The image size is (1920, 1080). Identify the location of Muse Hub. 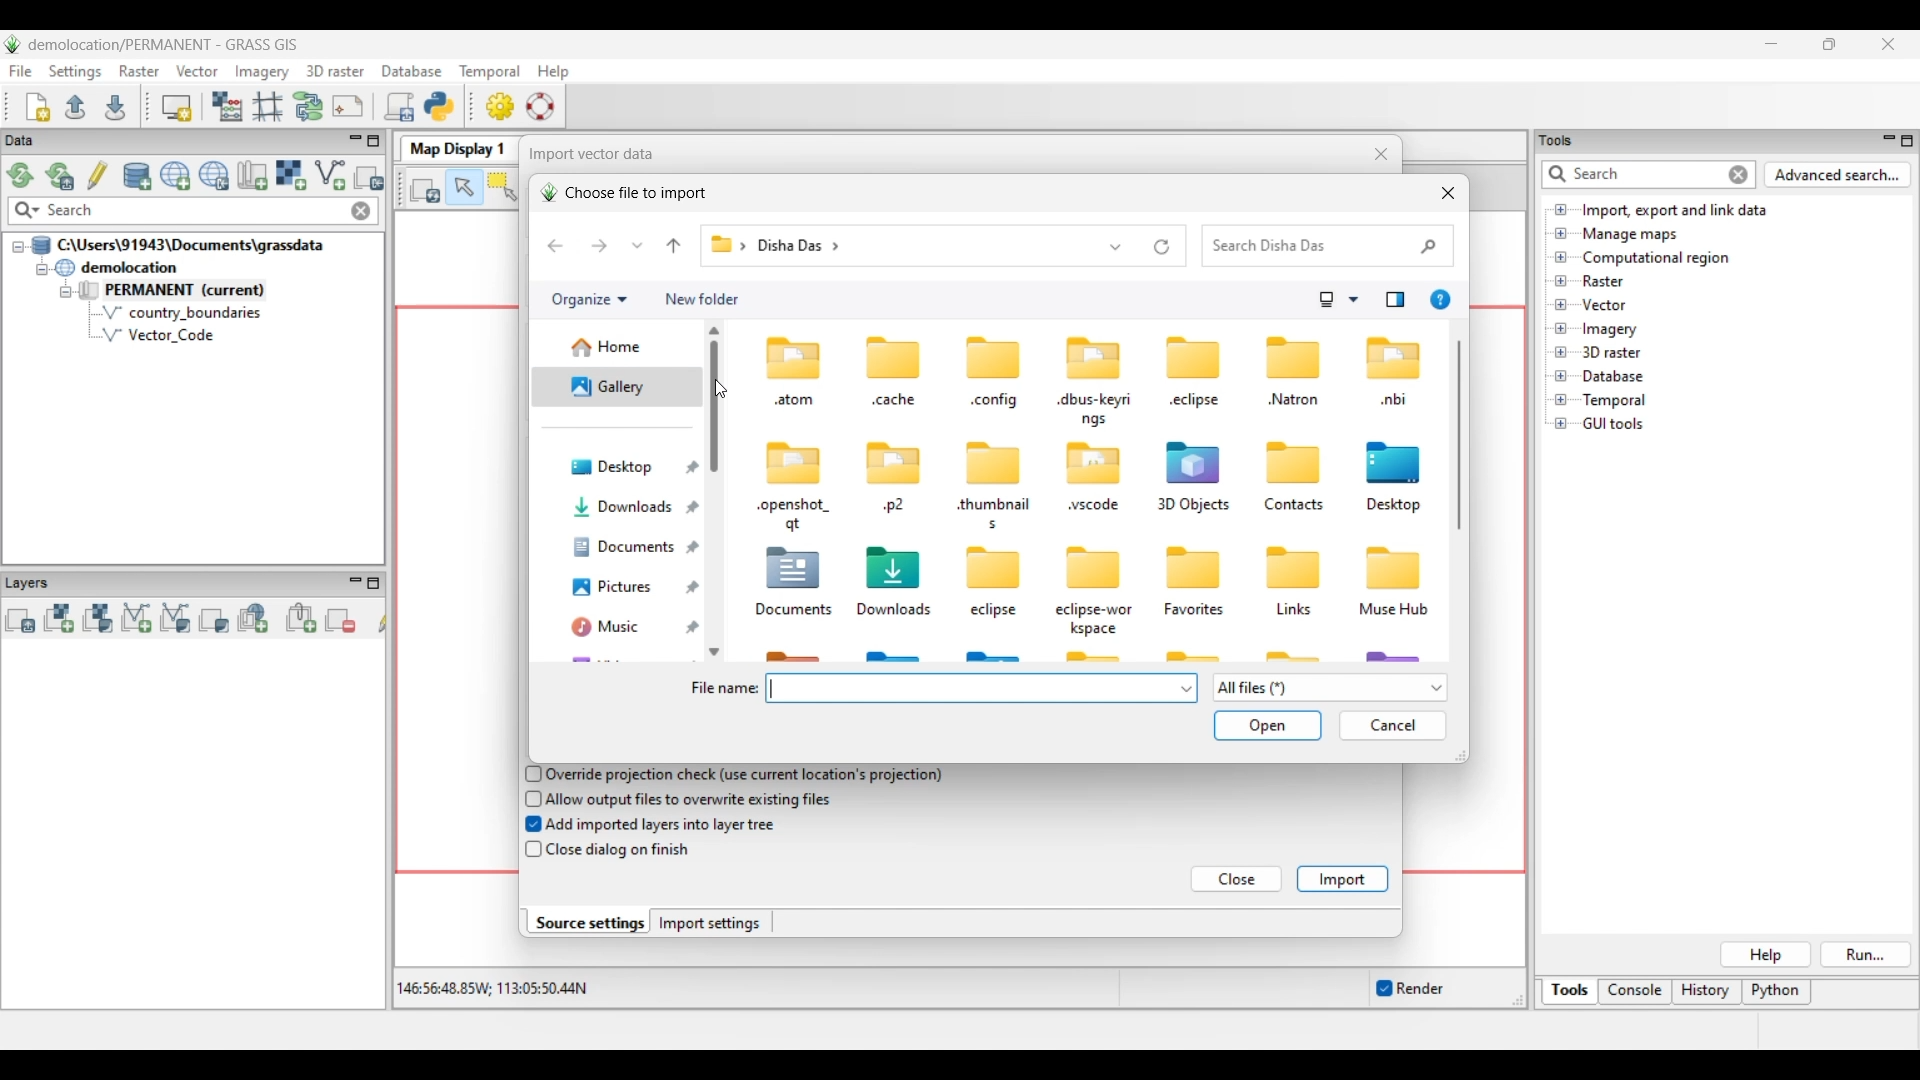
(1394, 611).